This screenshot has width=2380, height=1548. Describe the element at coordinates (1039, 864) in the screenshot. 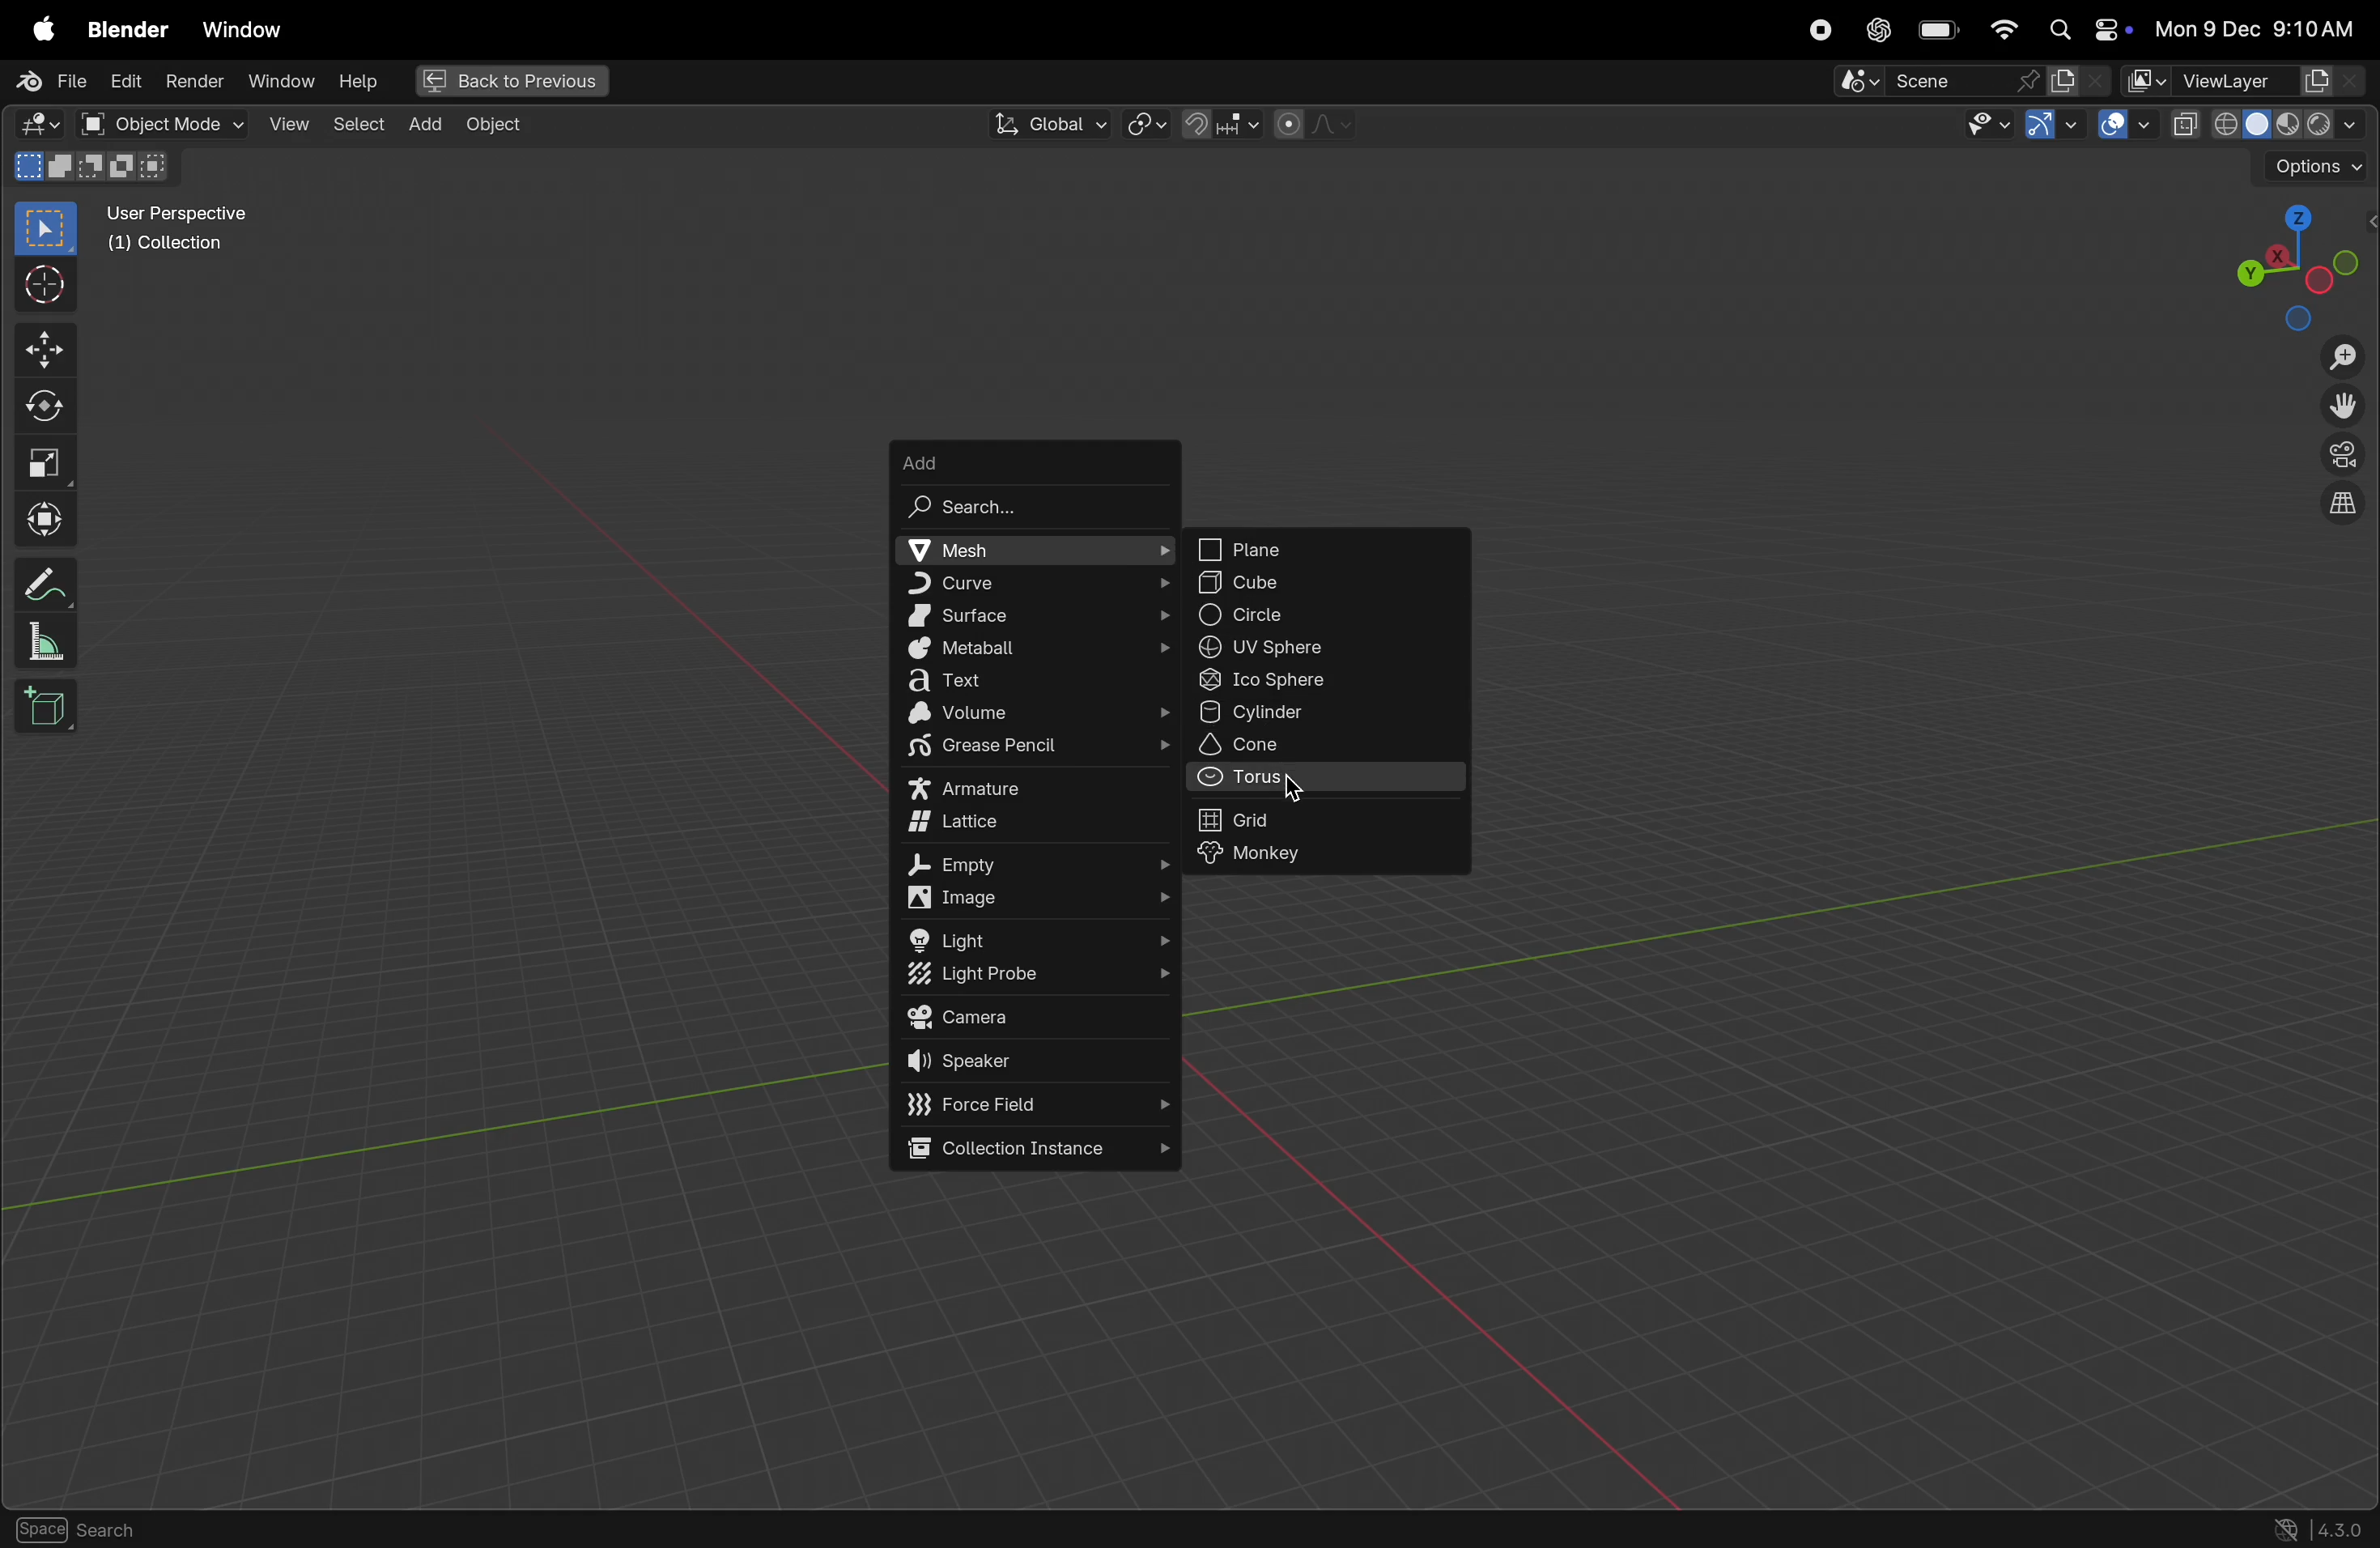

I see `empty` at that location.